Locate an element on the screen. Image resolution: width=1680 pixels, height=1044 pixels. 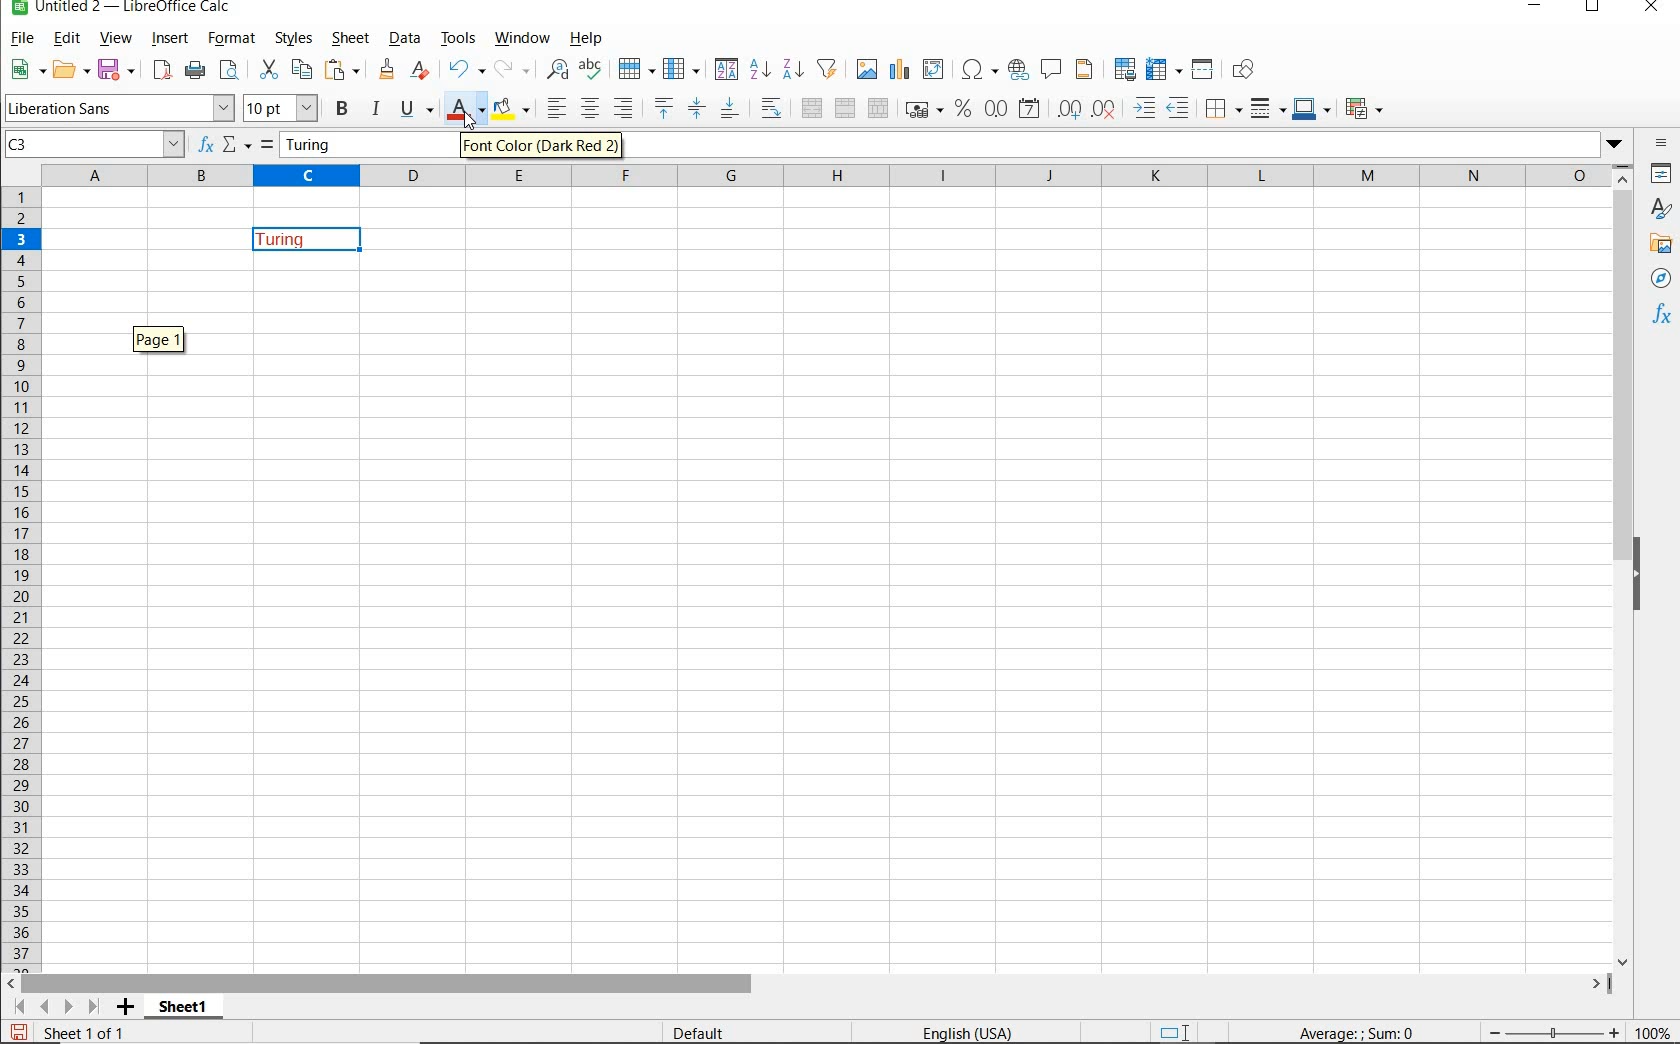
Turing(font color changed) is located at coordinates (307, 242).